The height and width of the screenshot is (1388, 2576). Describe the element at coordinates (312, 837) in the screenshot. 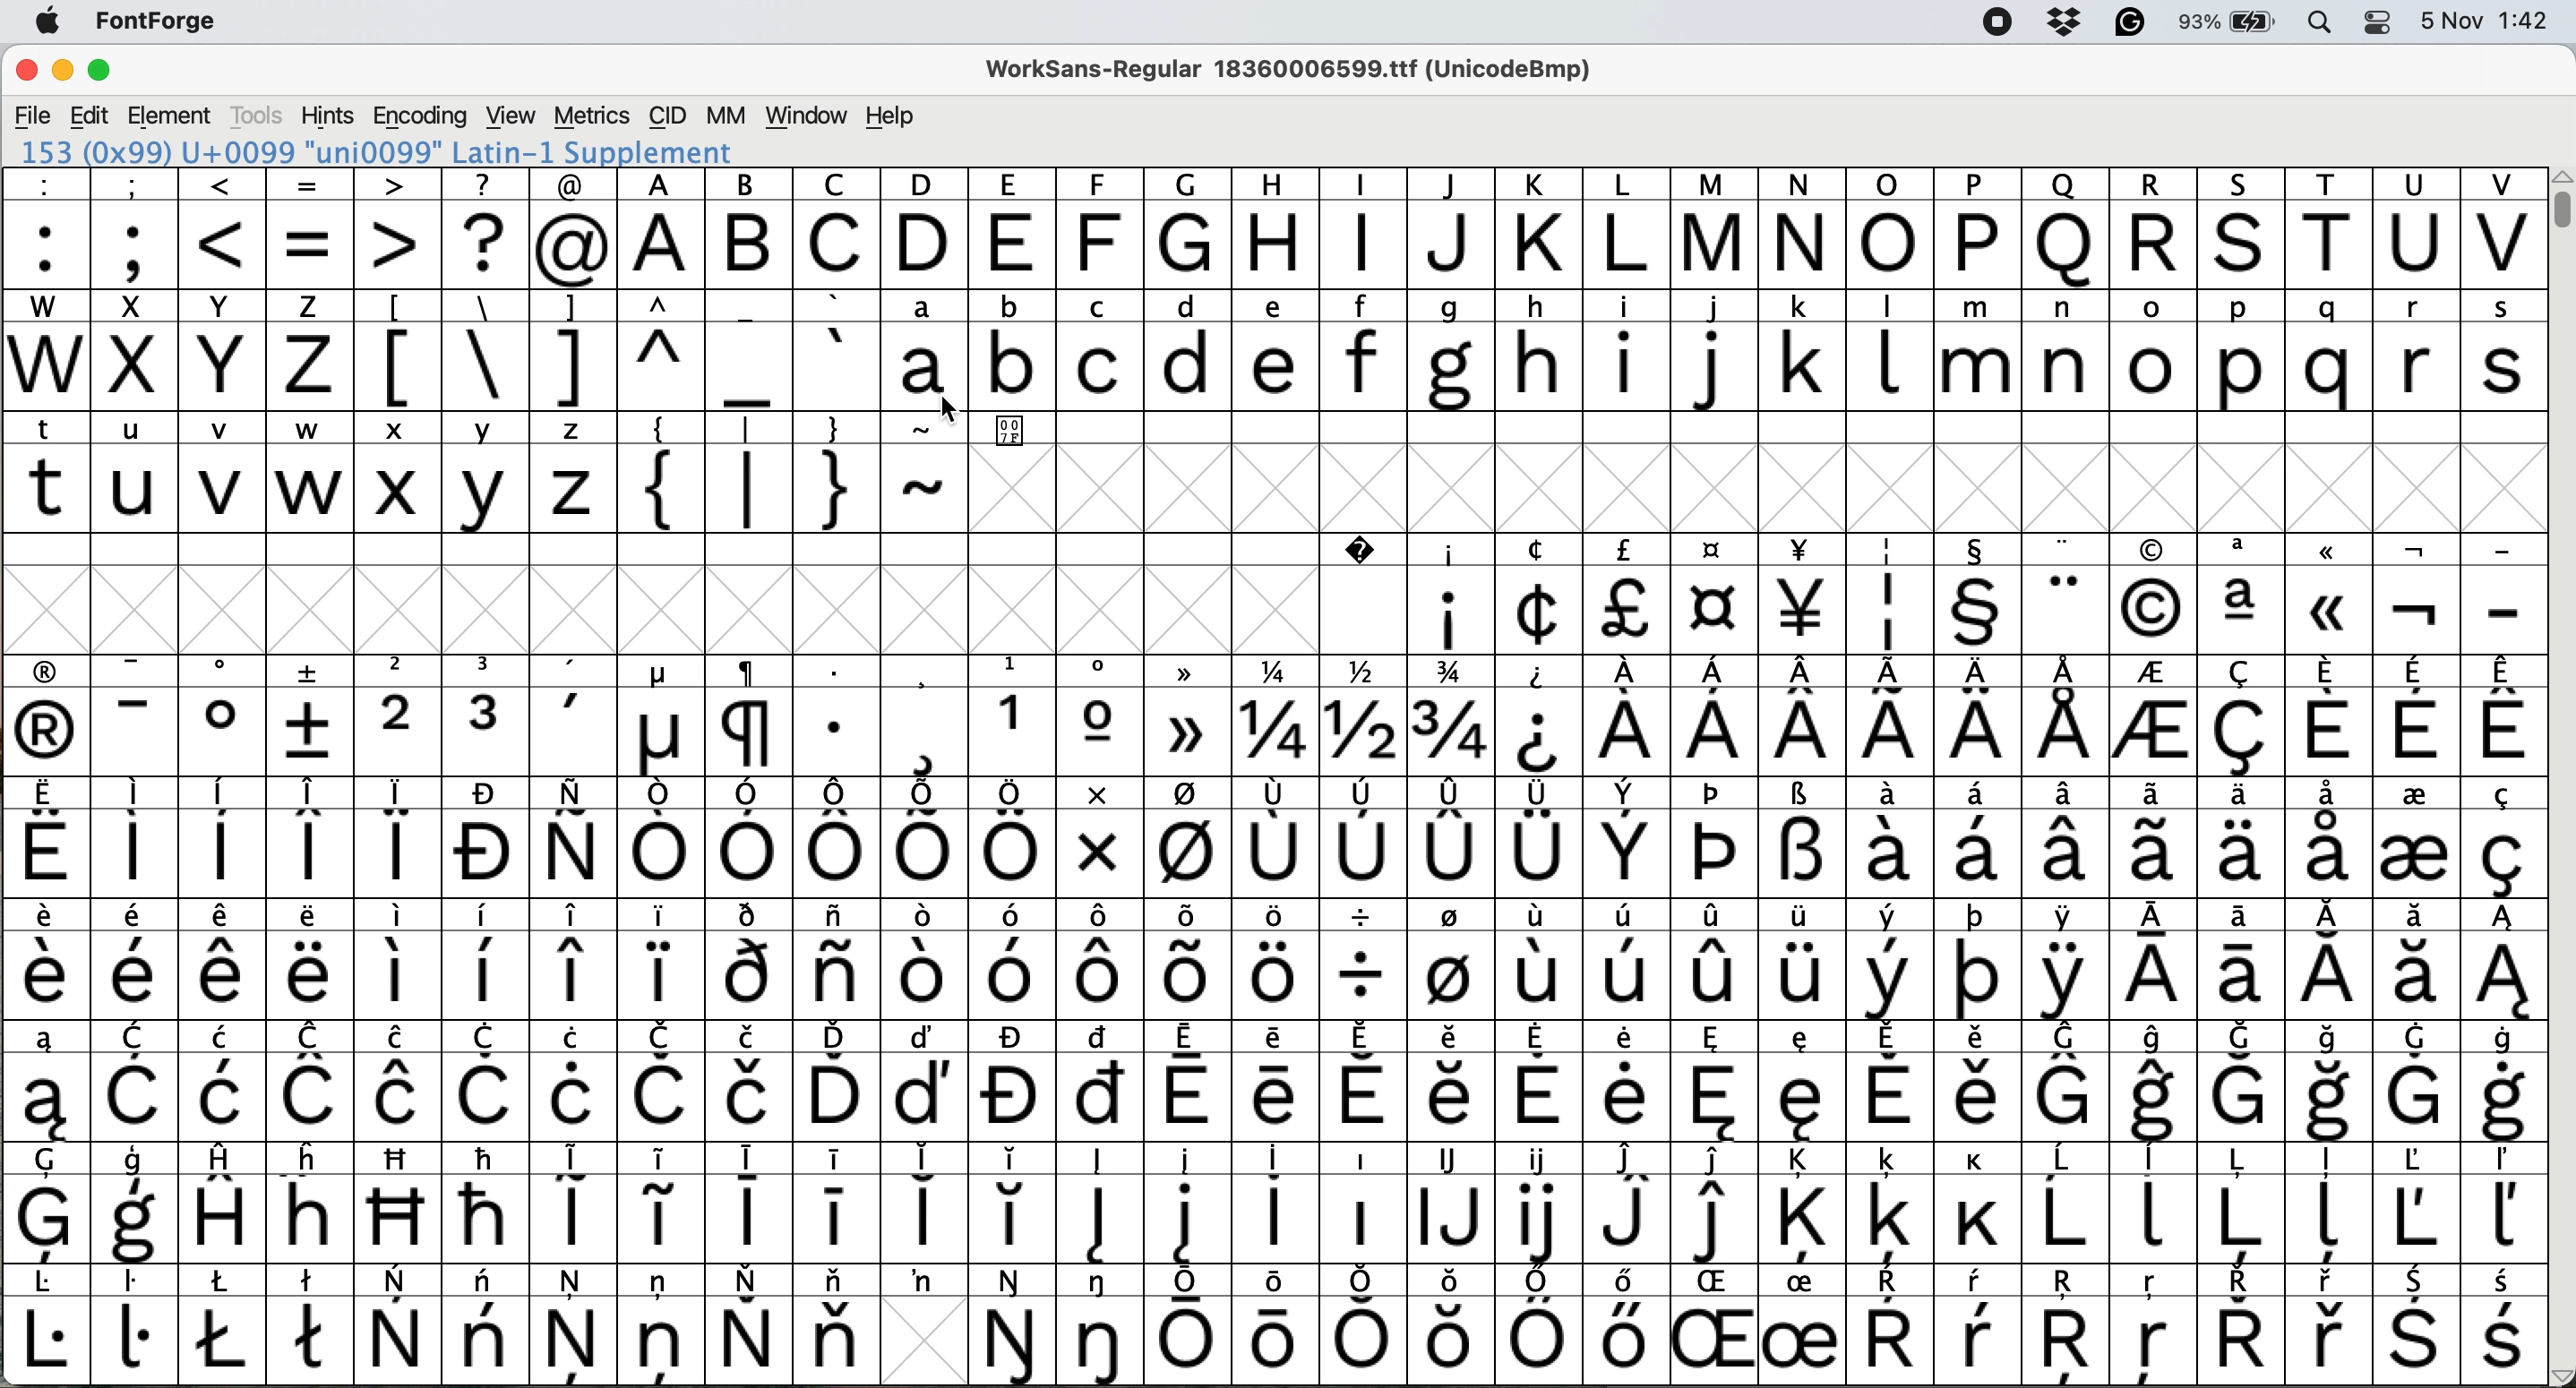

I see `symbol` at that location.